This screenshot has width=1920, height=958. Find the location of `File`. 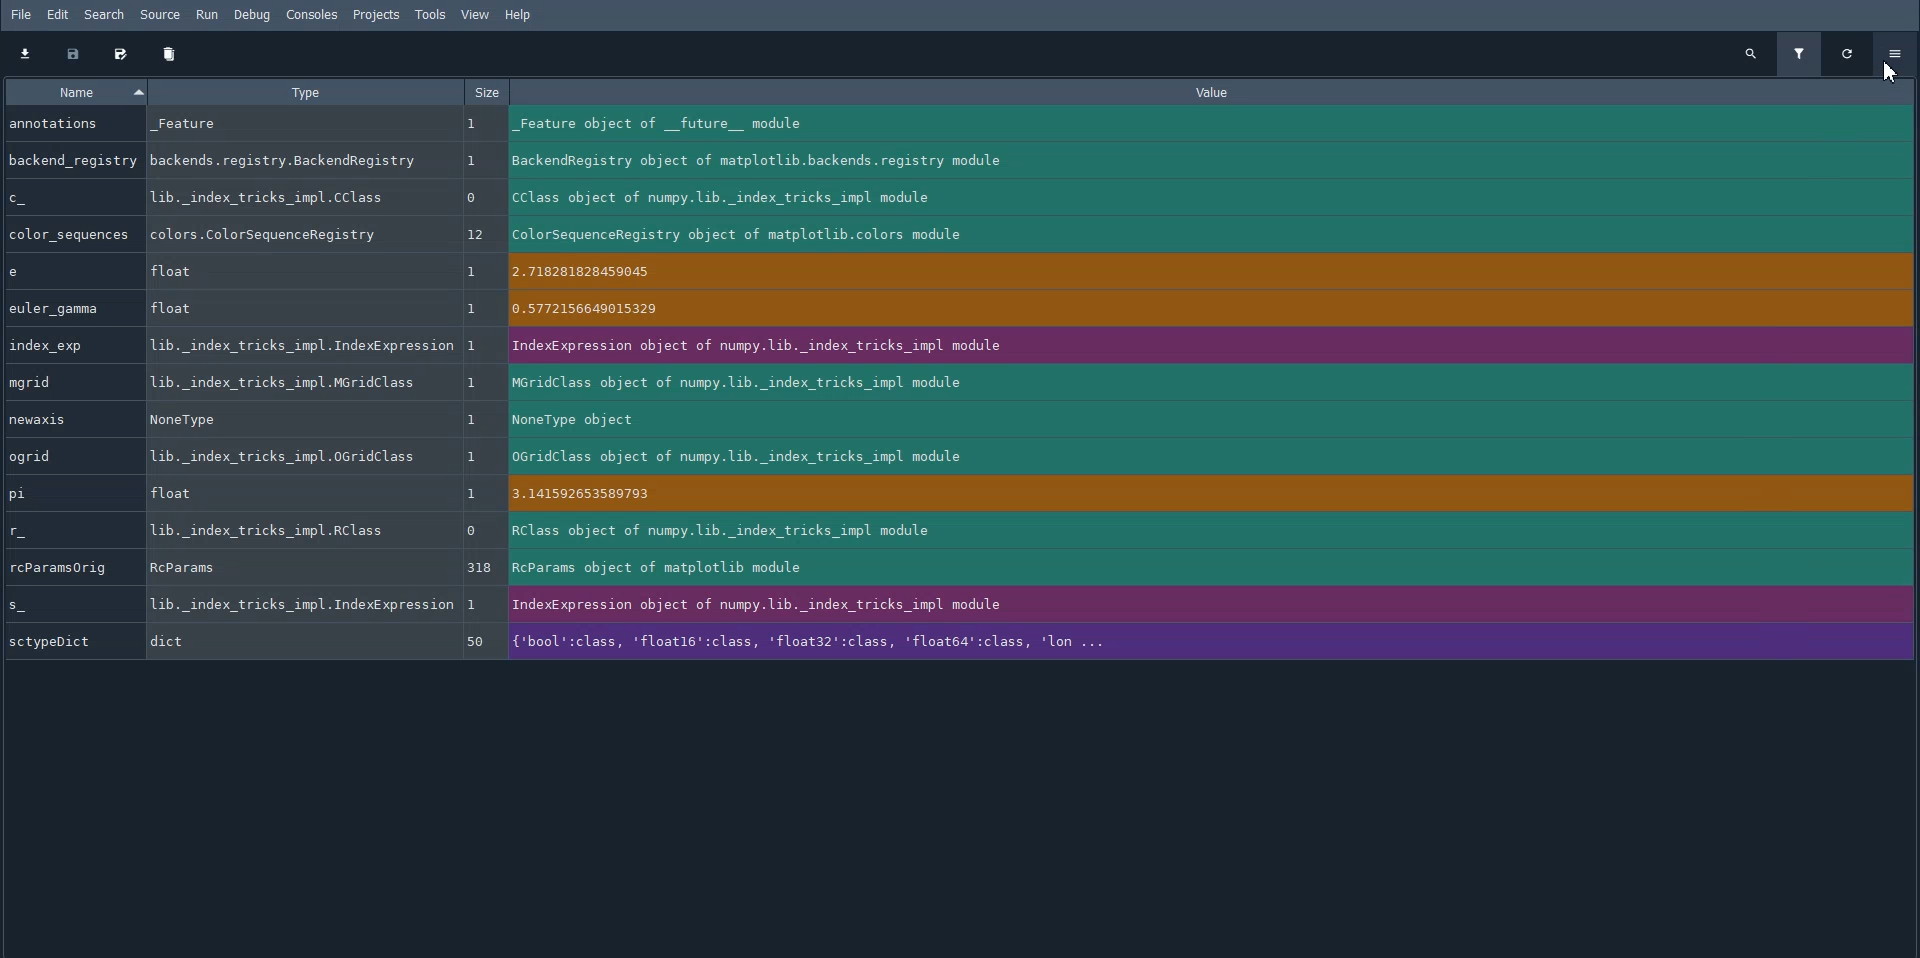

File is located at coordinates (21, 14).